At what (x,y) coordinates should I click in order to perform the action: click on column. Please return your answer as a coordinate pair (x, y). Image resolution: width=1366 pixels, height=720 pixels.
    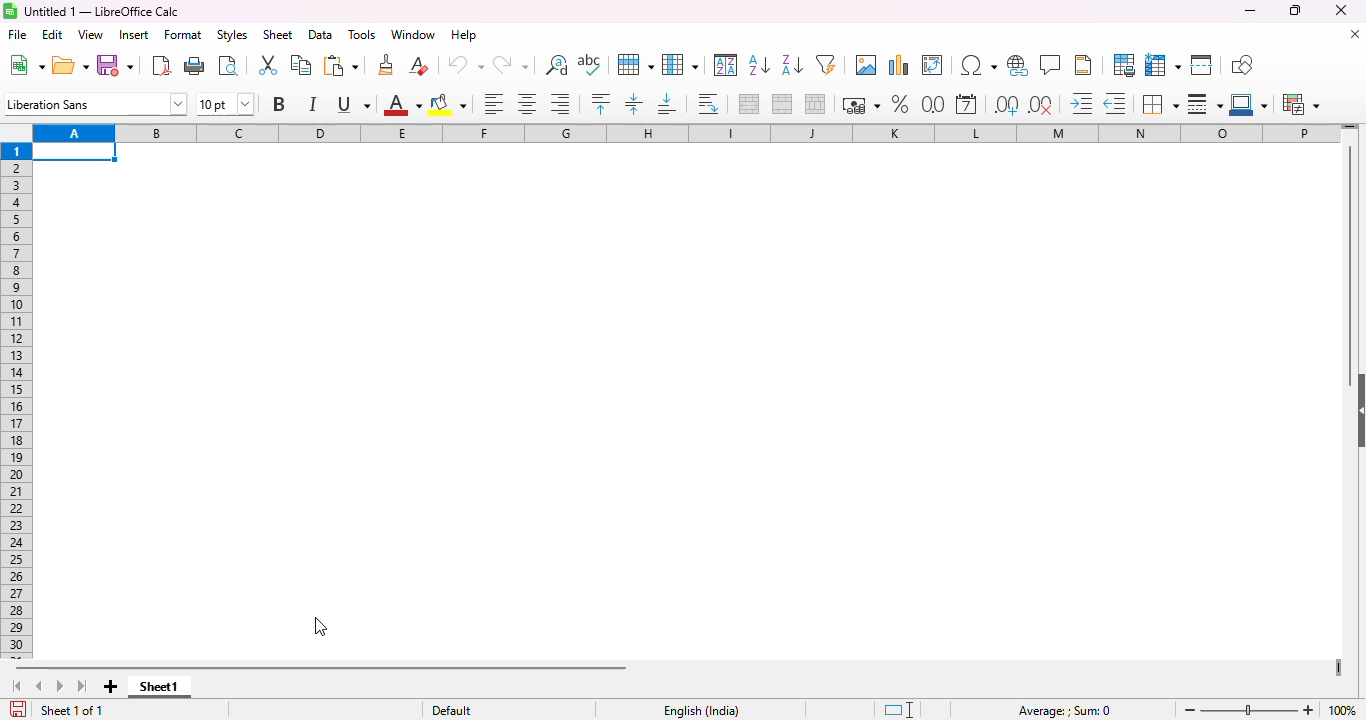
    Looking at the image, I should click on (680, 63).